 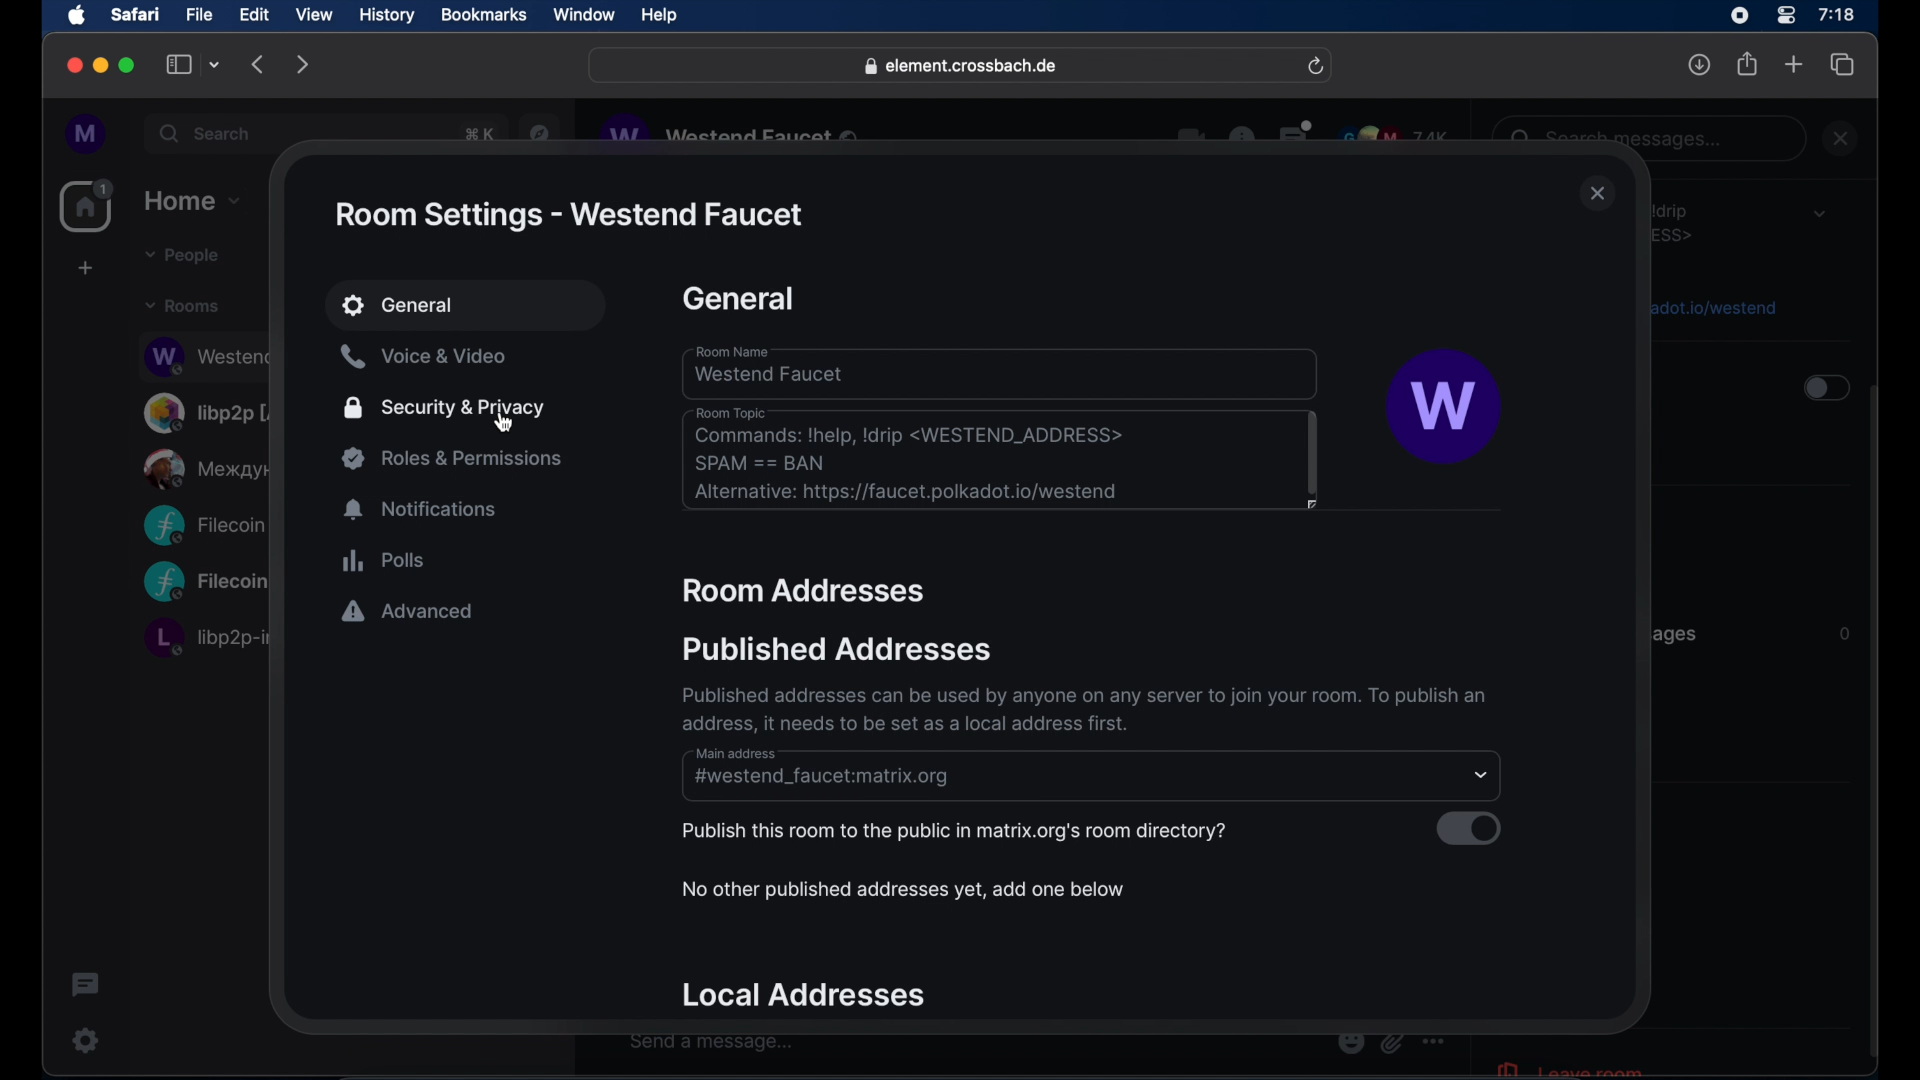 What do you see at coordinates (87, 985) in the screenshot?
I see `thread activity` at bounding box center [87, 985].